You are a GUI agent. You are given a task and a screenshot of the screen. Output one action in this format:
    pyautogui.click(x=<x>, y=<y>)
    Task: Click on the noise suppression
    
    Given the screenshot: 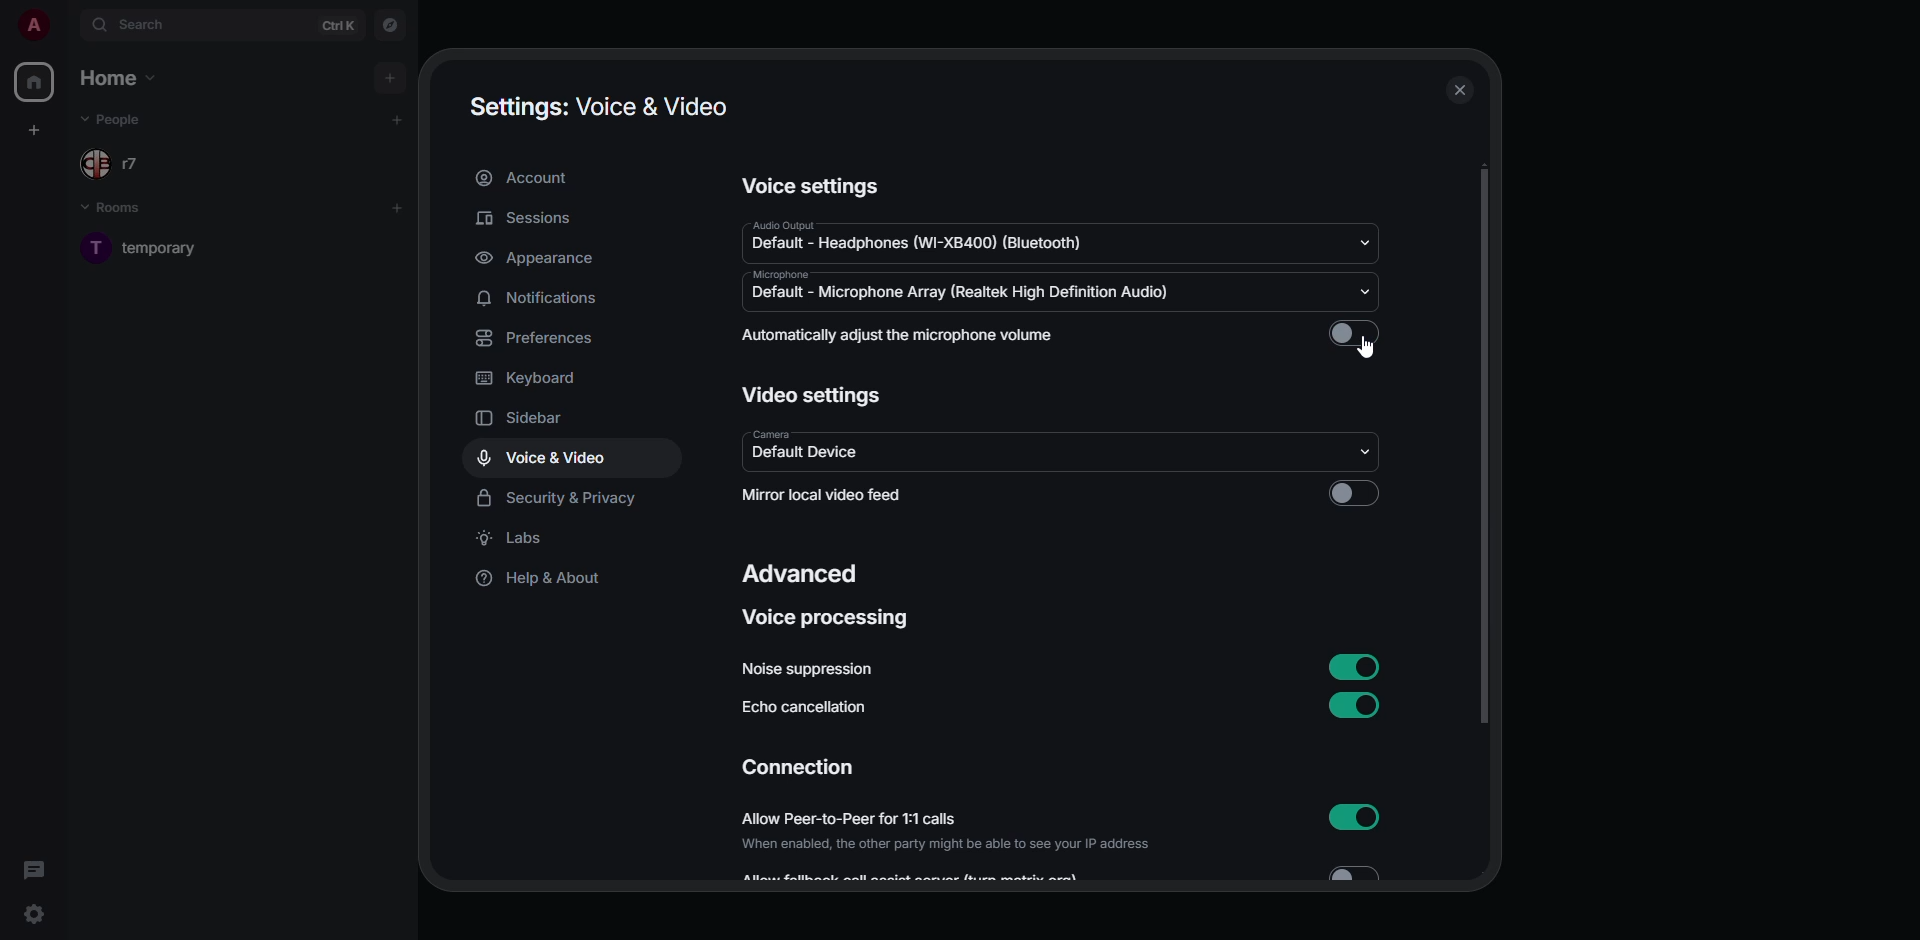 What is the action you would take?
    pyautogui.click(x=807, y=667)
    